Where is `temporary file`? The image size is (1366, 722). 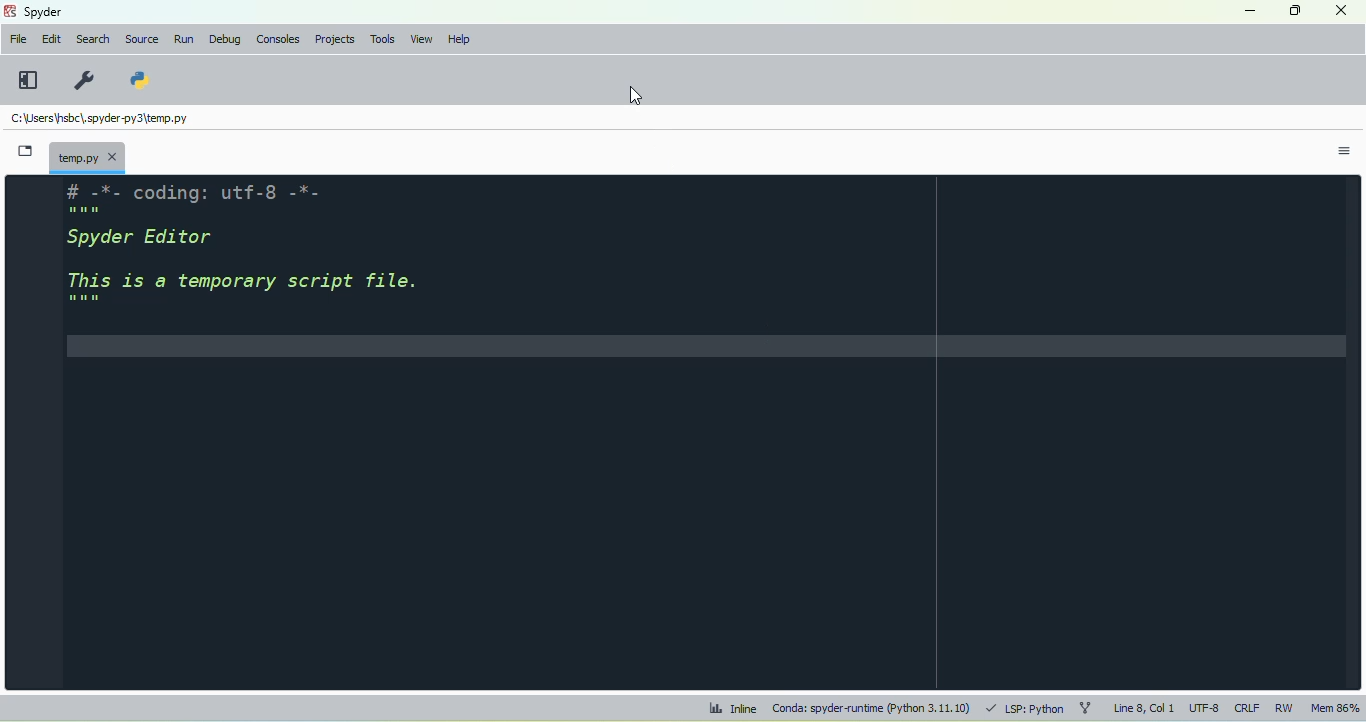
temporary file is located at coordinates (88, 157).